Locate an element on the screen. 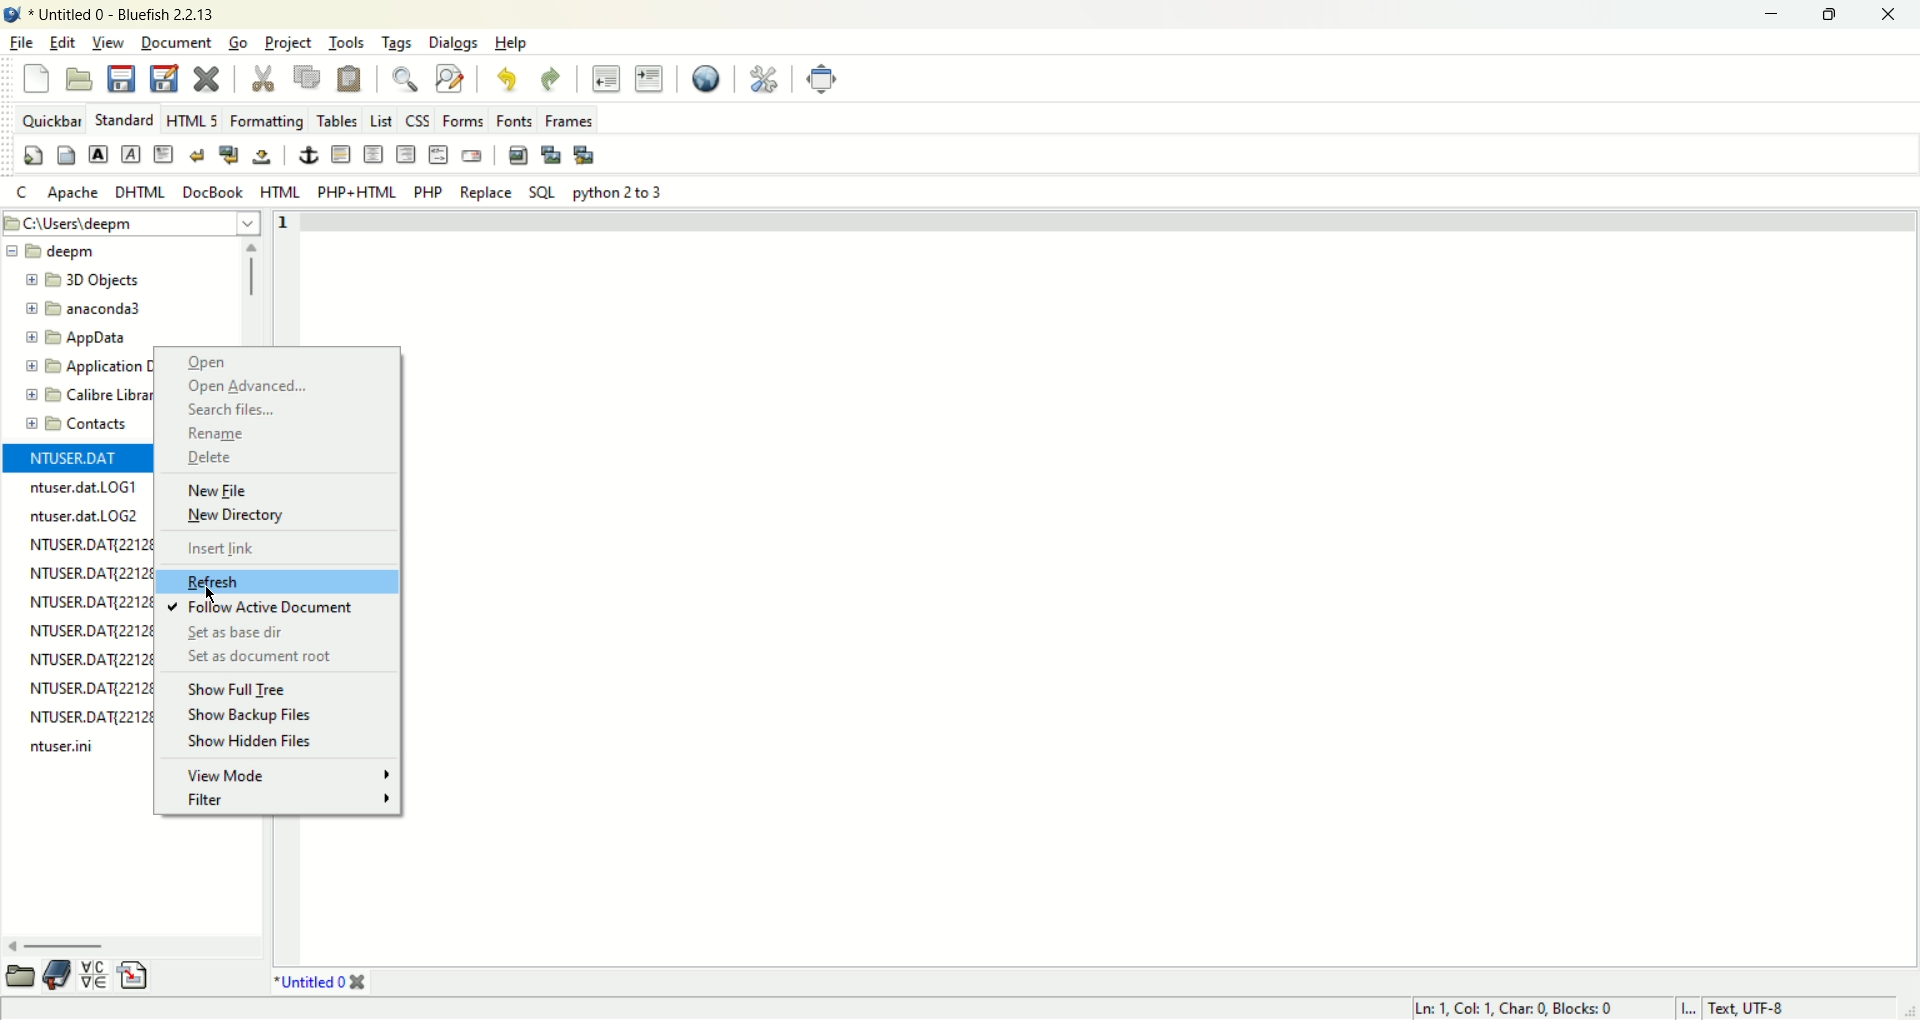  tags is located at coordinates (394, 43).